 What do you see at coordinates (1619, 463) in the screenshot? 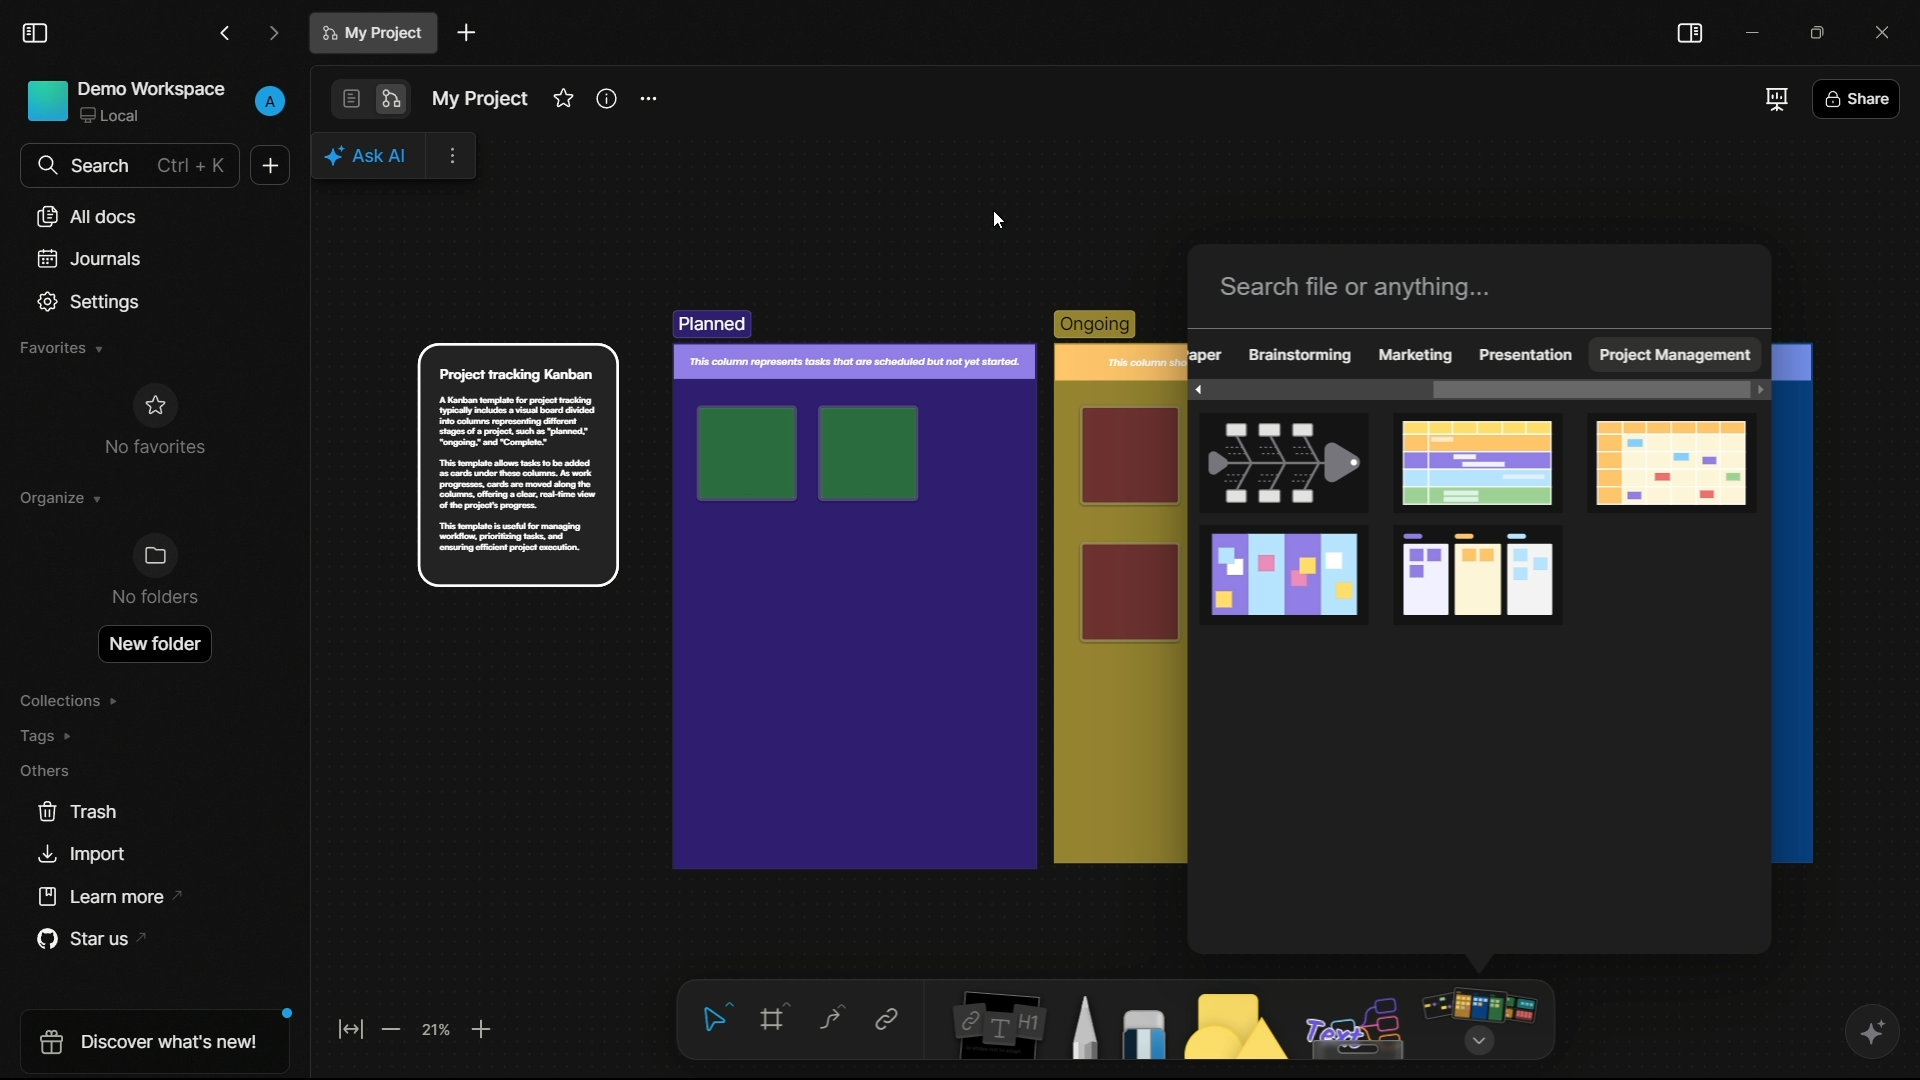
I see `monthly calendar template` at bounding box center [1619, 463].